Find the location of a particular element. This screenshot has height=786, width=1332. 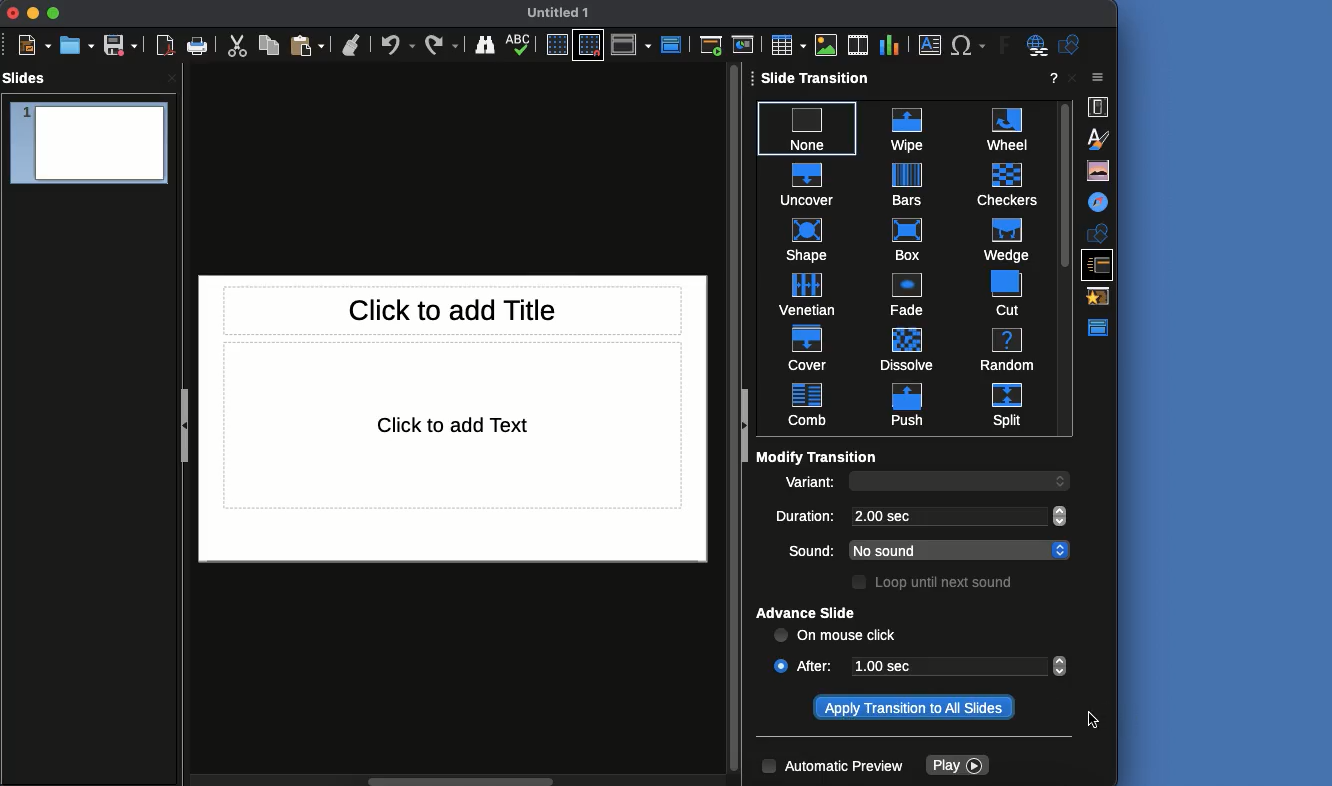

scroll is located at coordinates (1062, 516).